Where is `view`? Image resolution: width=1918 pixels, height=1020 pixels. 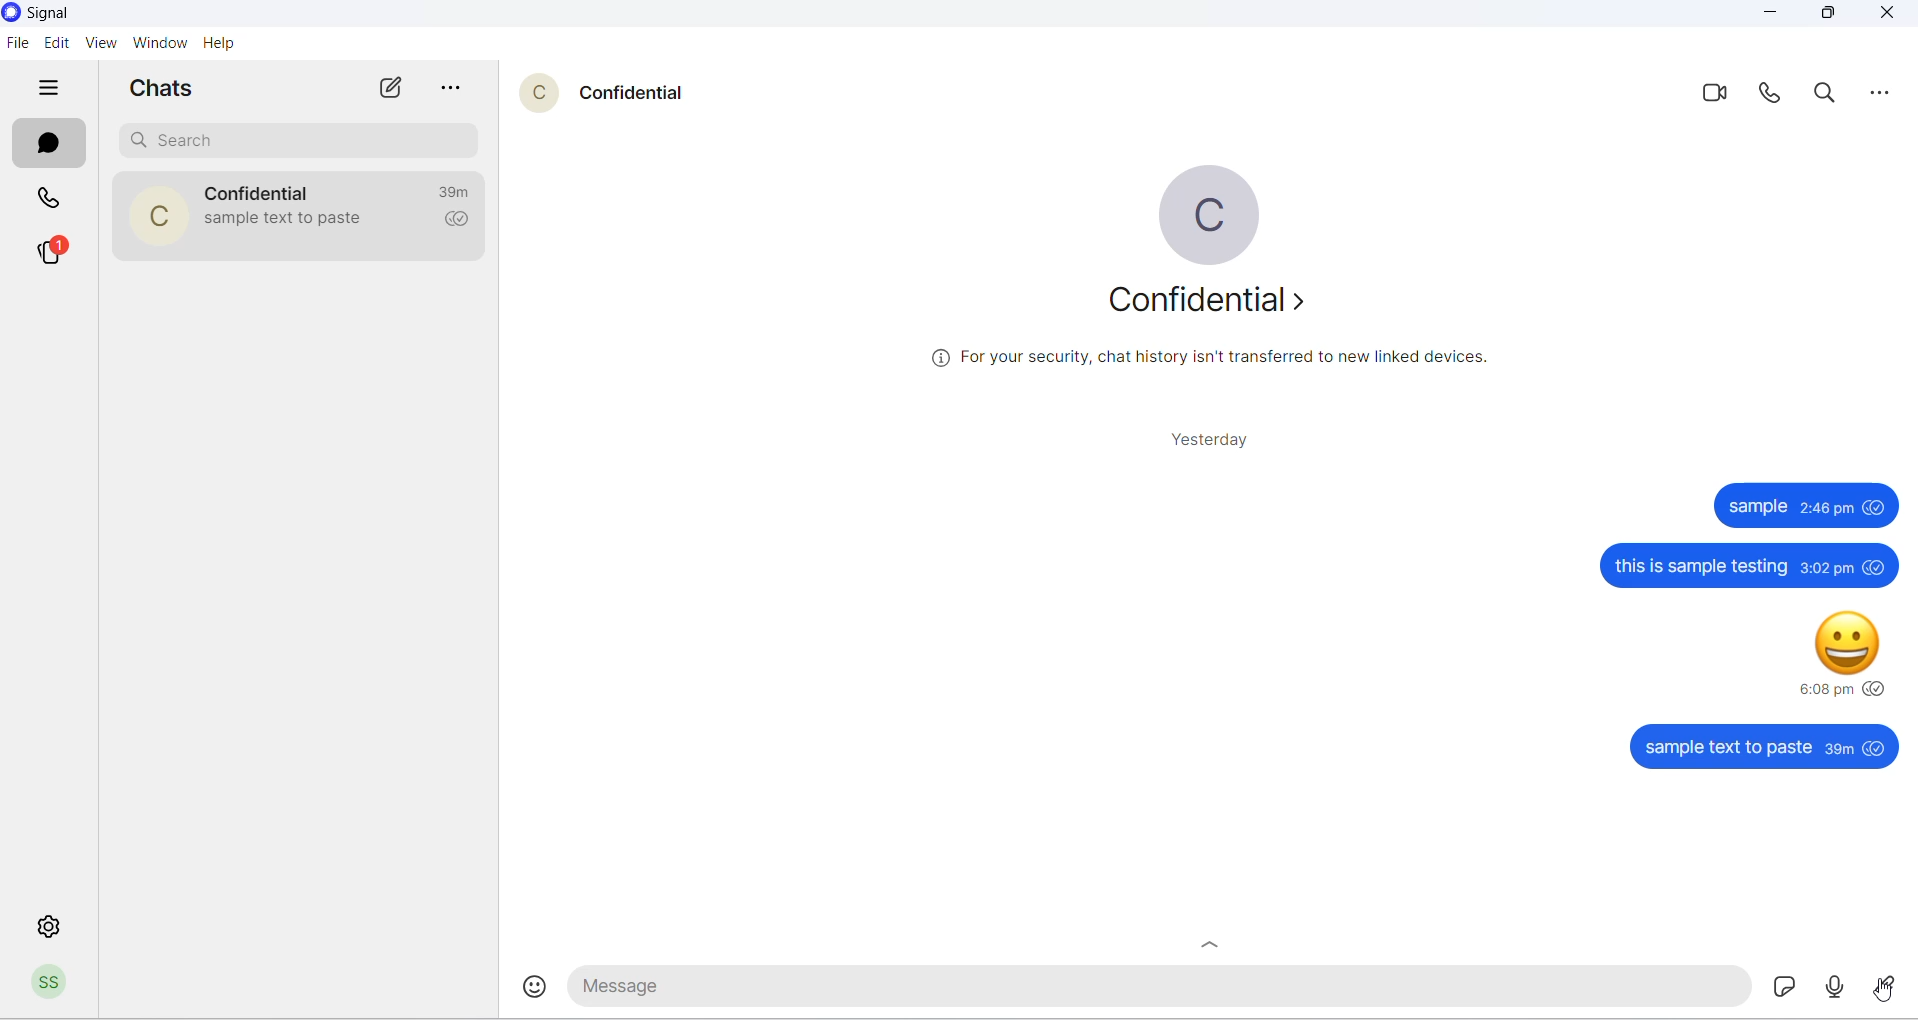 view is located at coordinates (98, 44).